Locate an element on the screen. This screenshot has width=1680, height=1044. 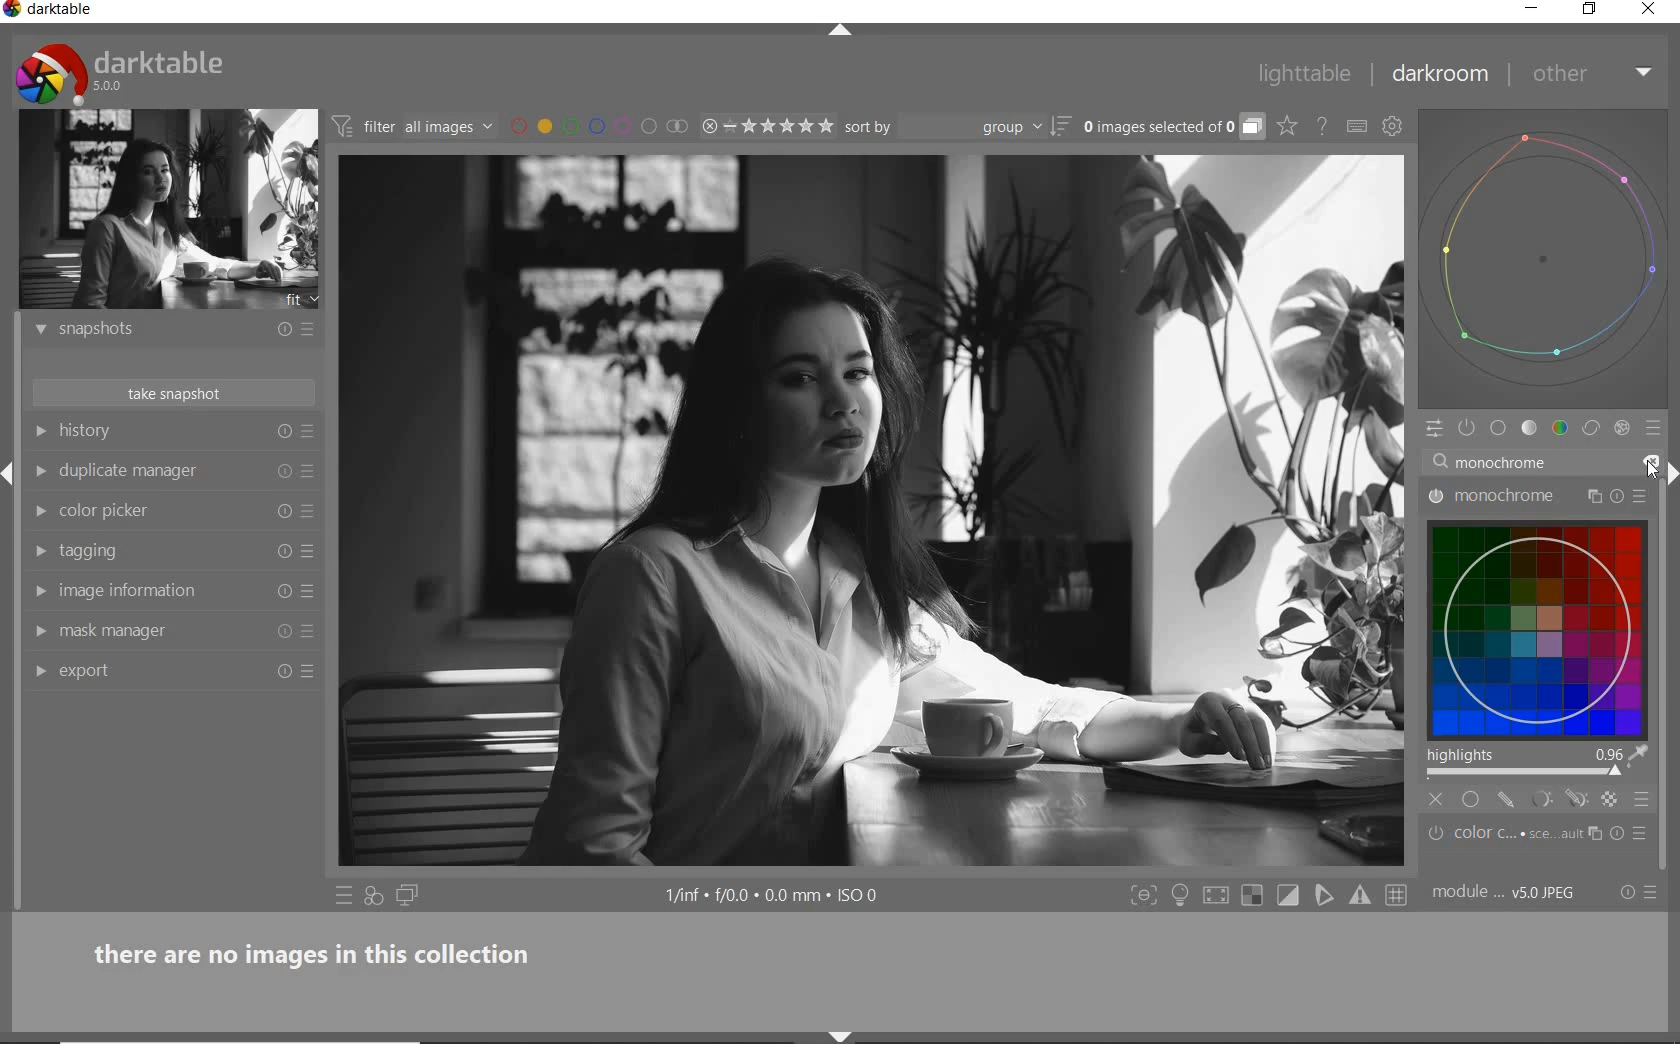
reset is located at coordinates (282, 674).